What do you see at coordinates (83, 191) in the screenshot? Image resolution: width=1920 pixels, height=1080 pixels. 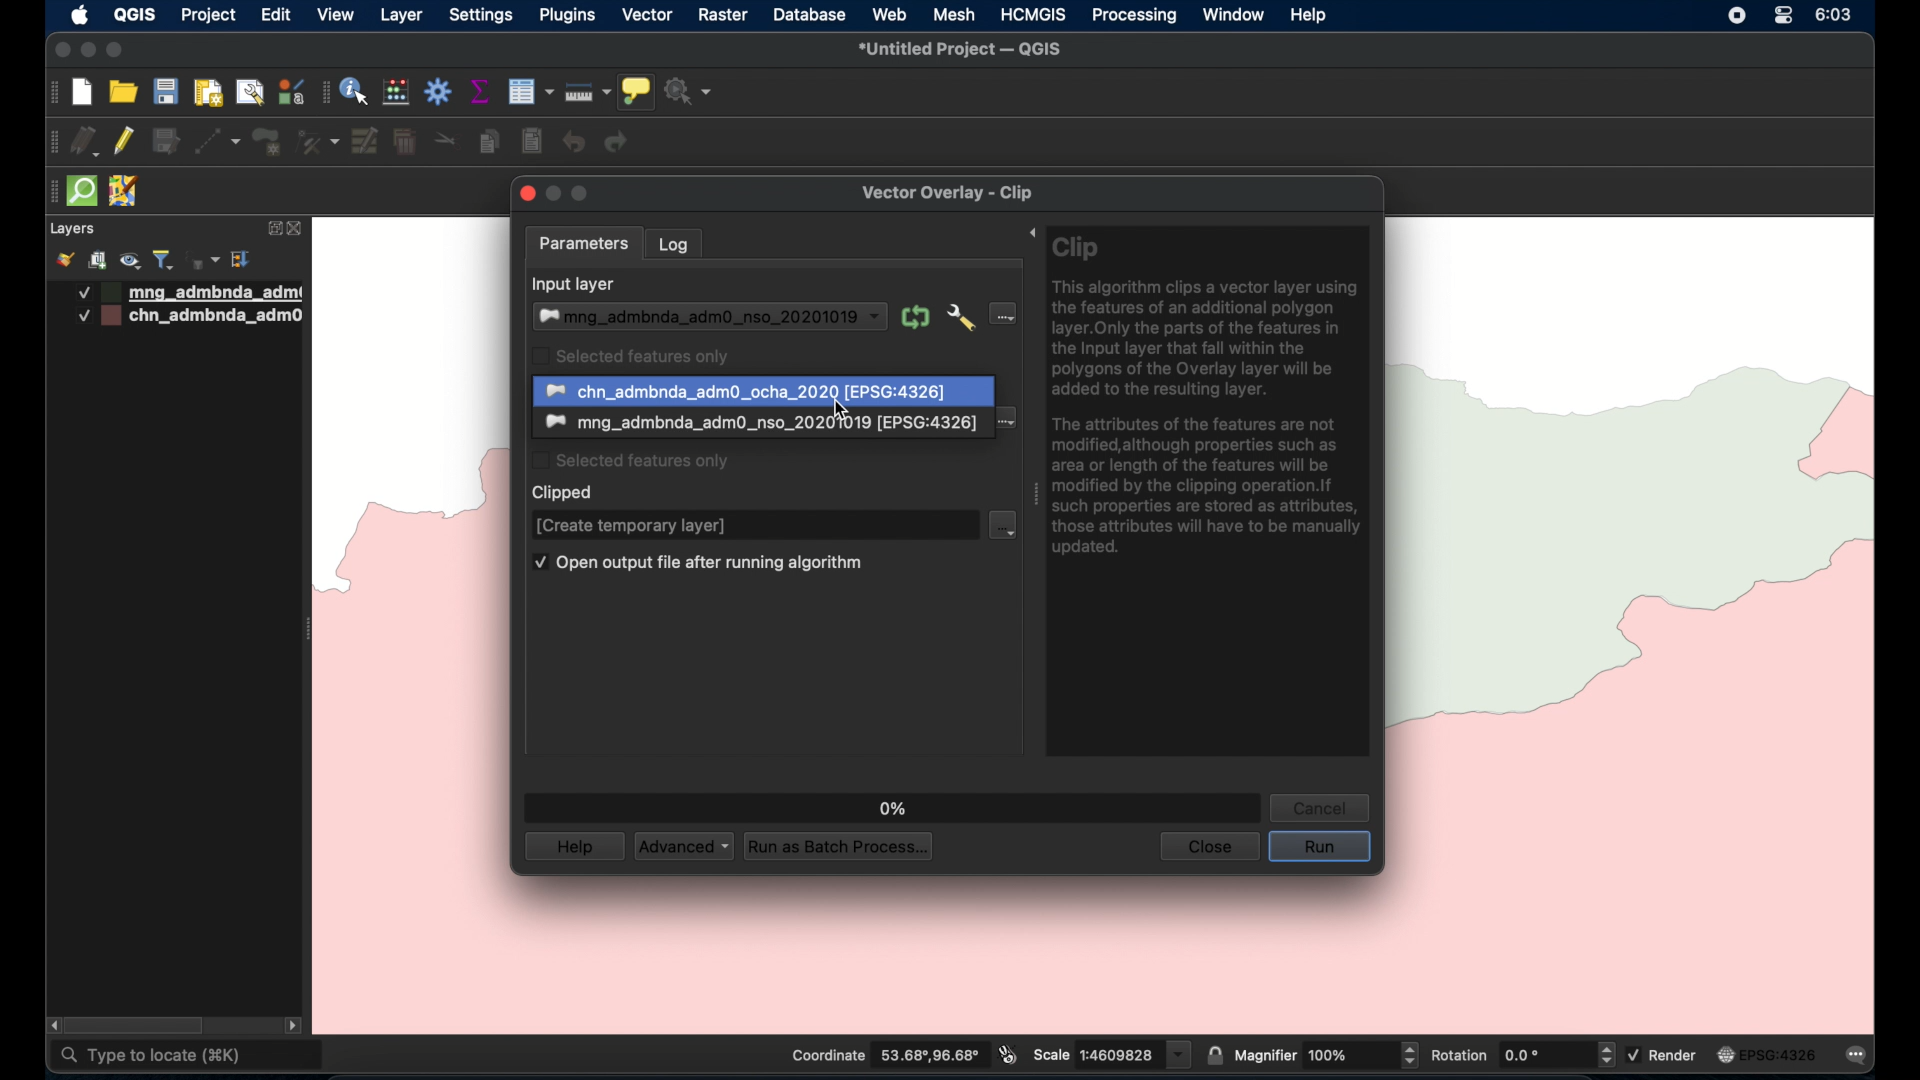 I see `quick osm` at bounding box center [83, 191].